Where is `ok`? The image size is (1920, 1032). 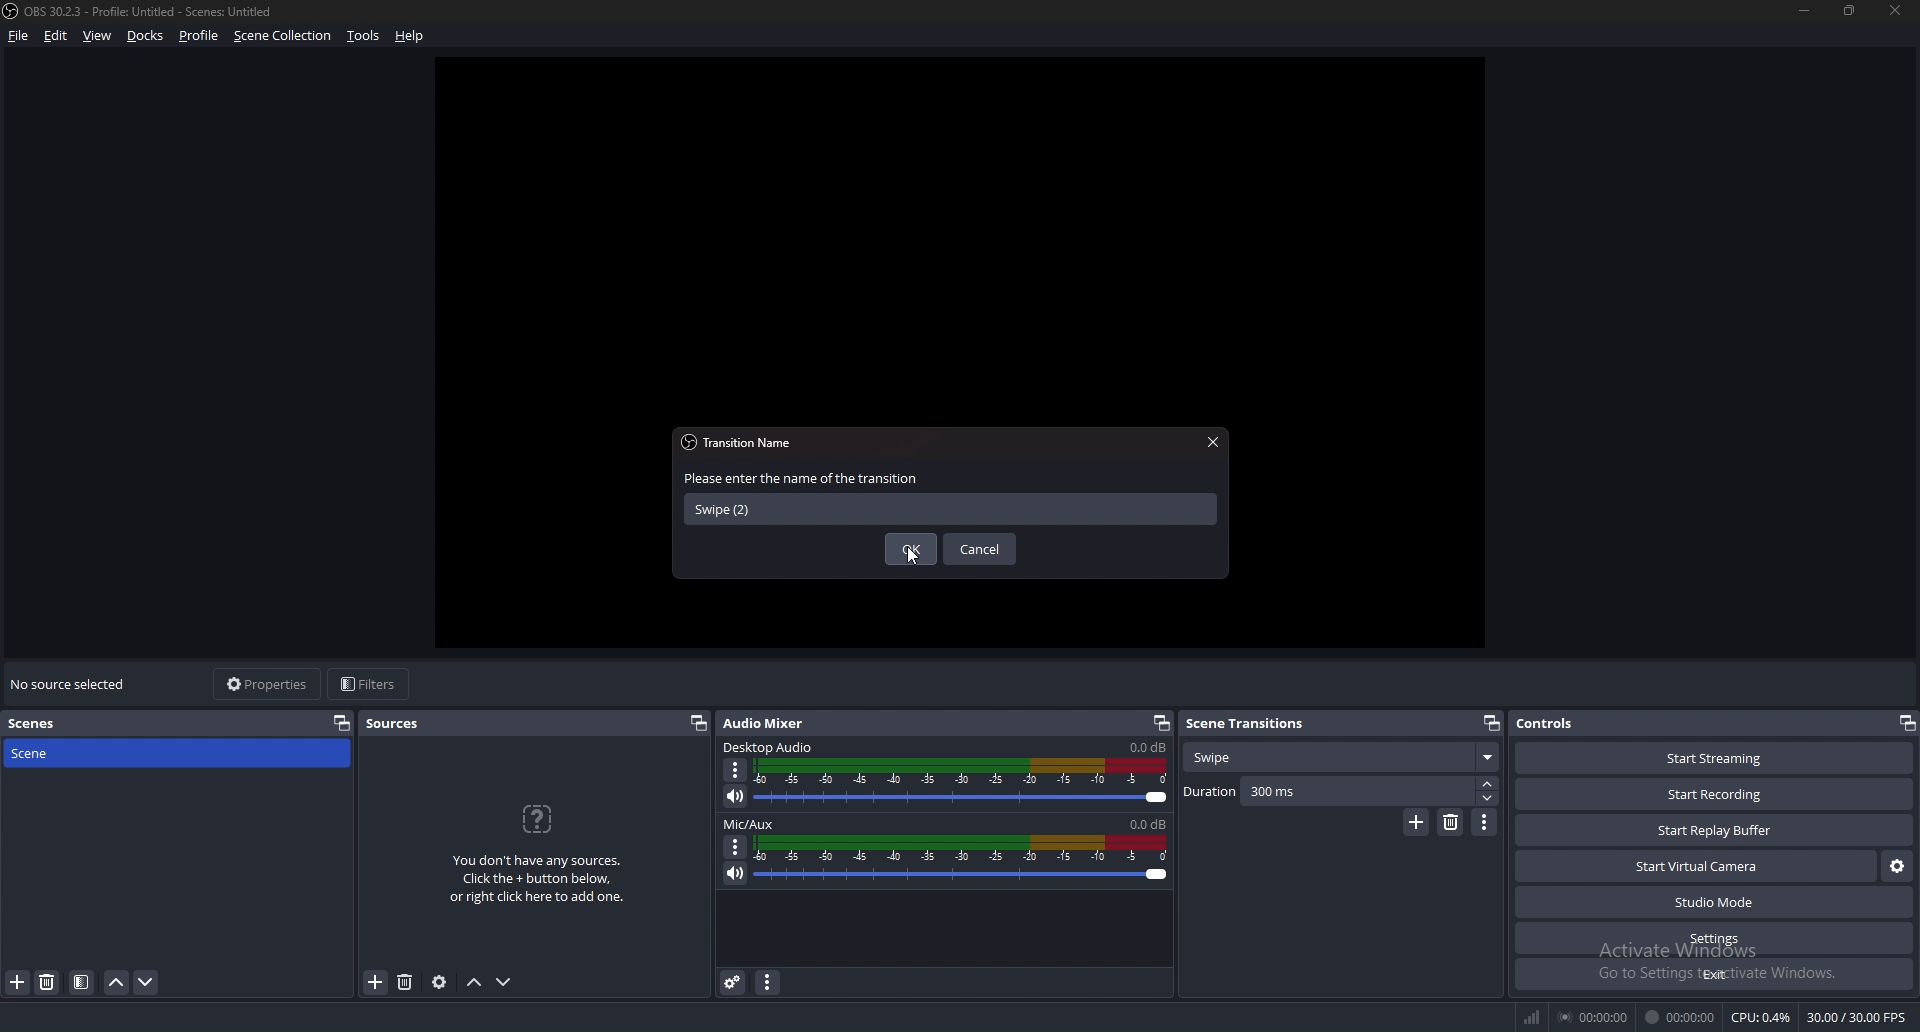 ok is located at coordinates (910, 550).